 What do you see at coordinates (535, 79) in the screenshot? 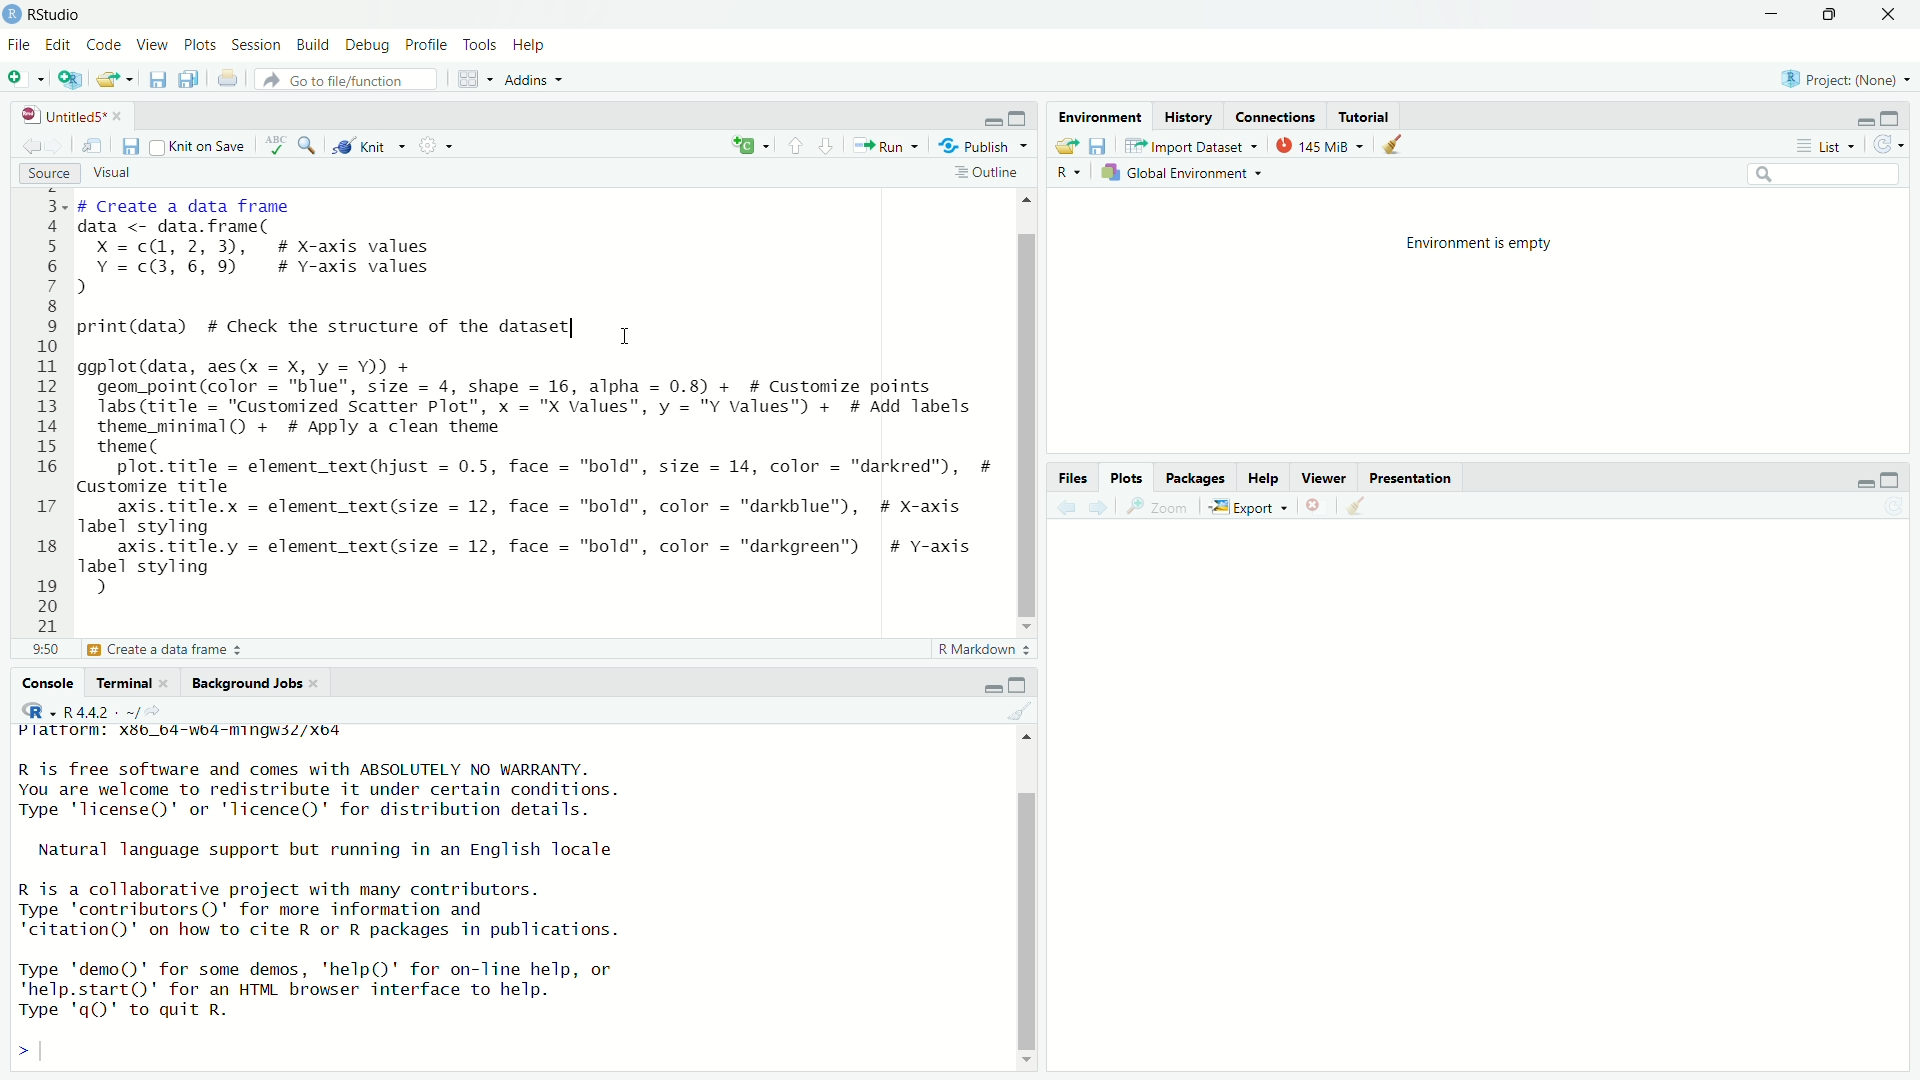
I see `Addins` at bounding box center [535, 79].